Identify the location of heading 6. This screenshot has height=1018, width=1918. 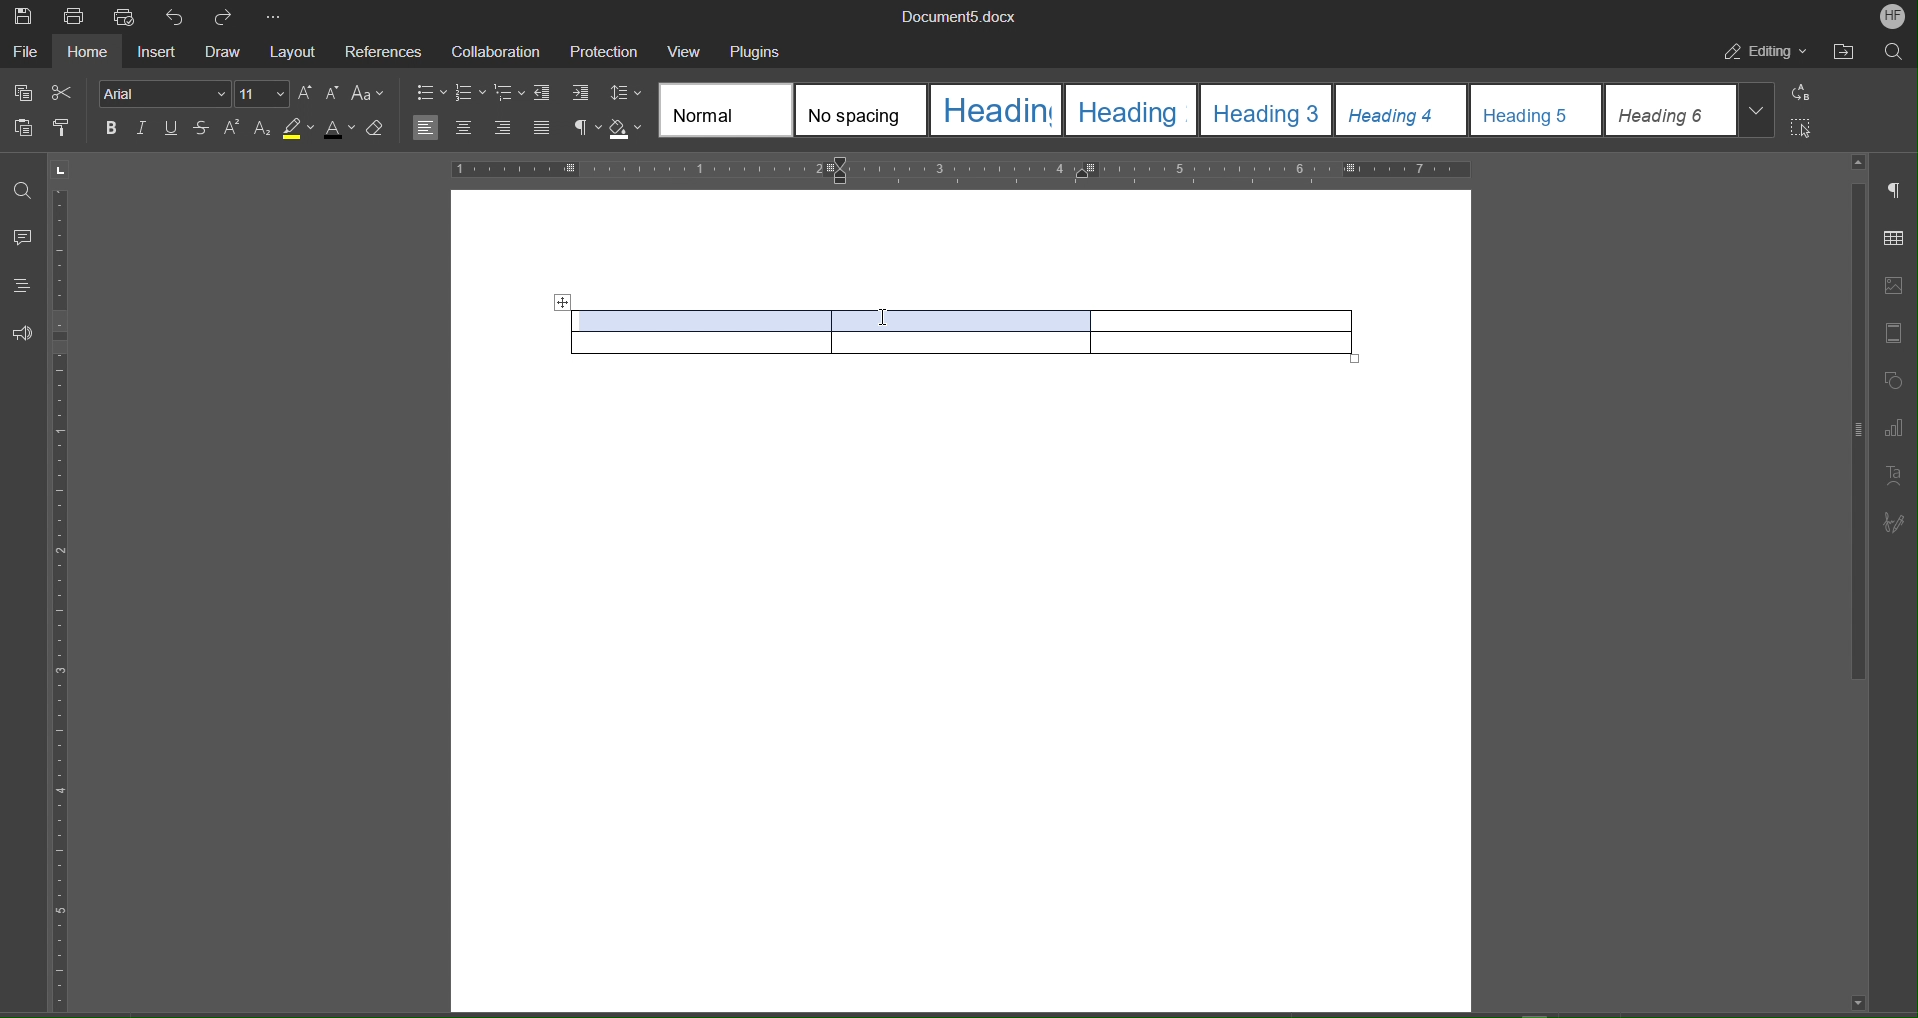
(1671, 110).